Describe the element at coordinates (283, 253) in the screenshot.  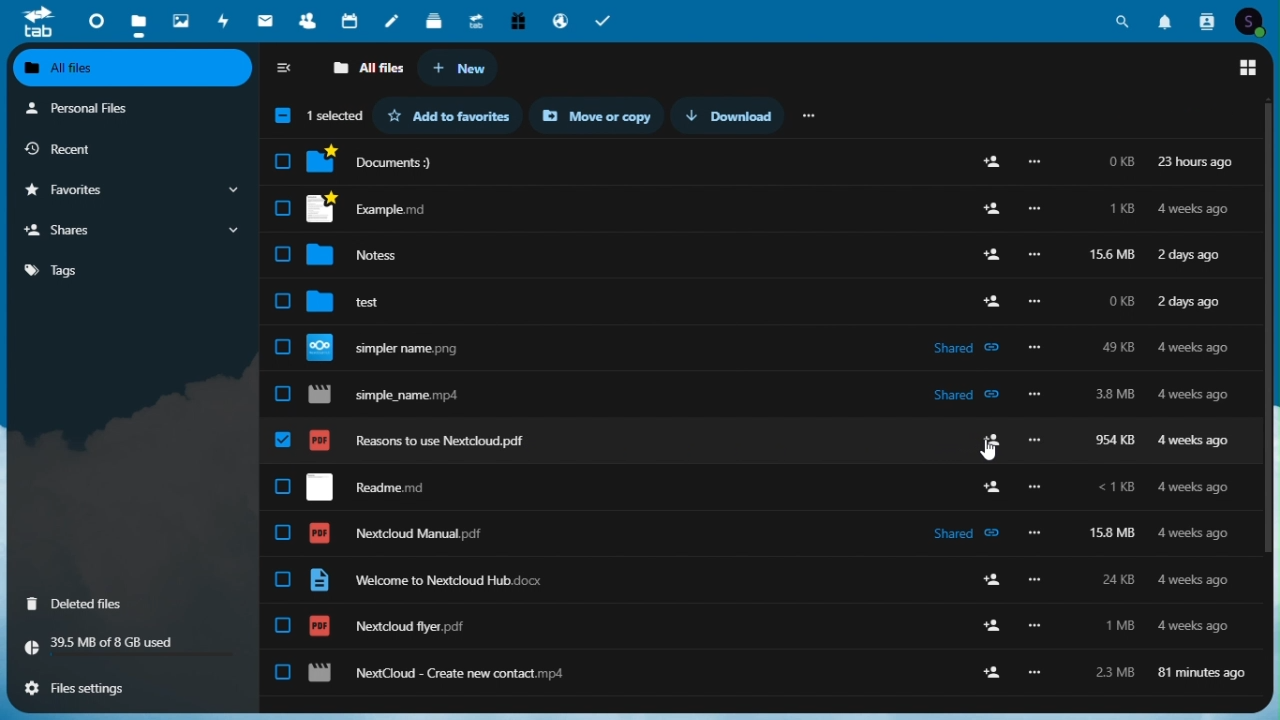
I see `checkbox` at that location.